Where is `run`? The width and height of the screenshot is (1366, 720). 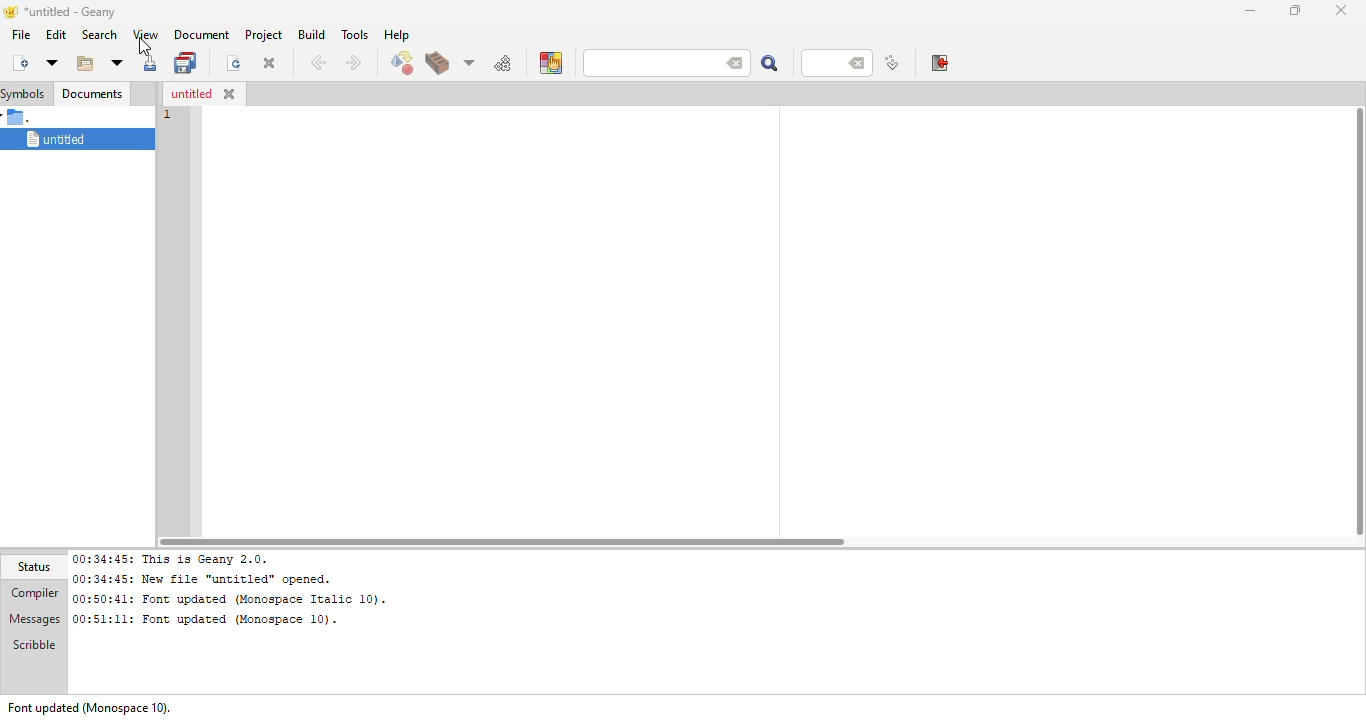 run is located at coordinates (503, 63).